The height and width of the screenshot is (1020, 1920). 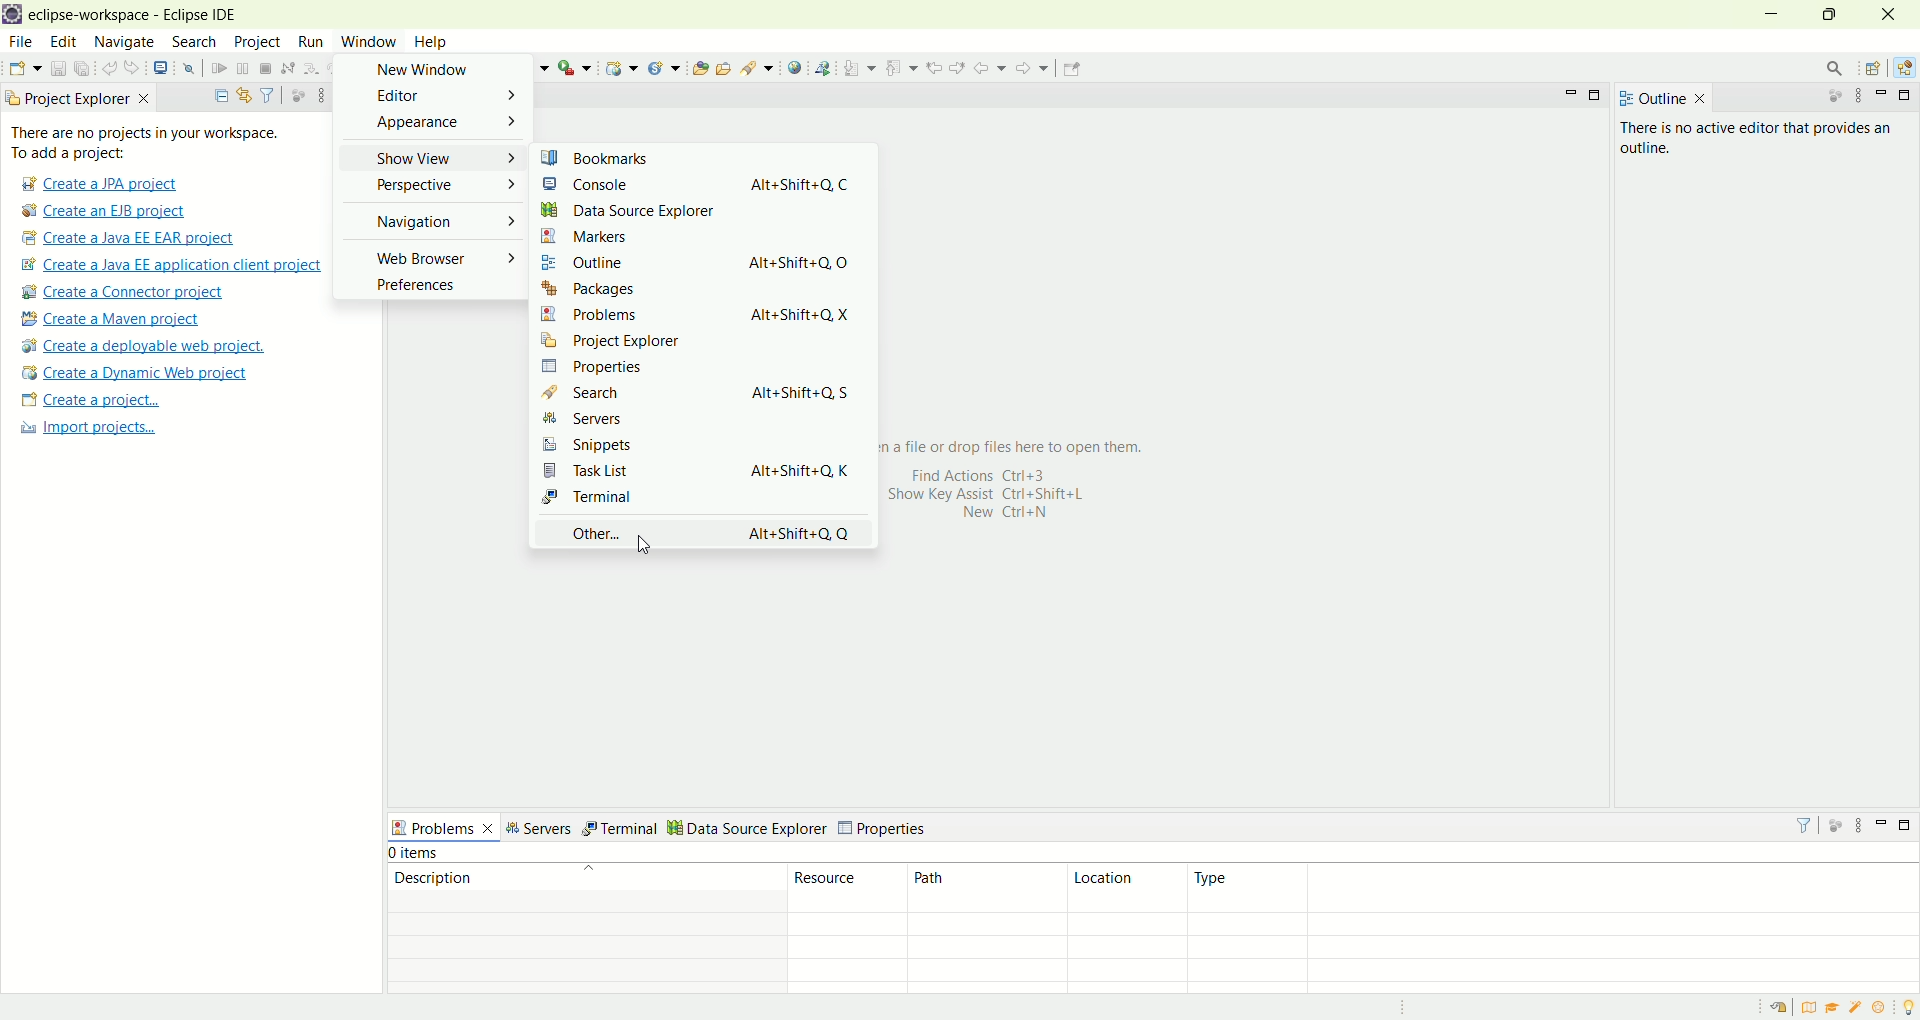 I want to click on overview, so click(x=1806, y=1009).